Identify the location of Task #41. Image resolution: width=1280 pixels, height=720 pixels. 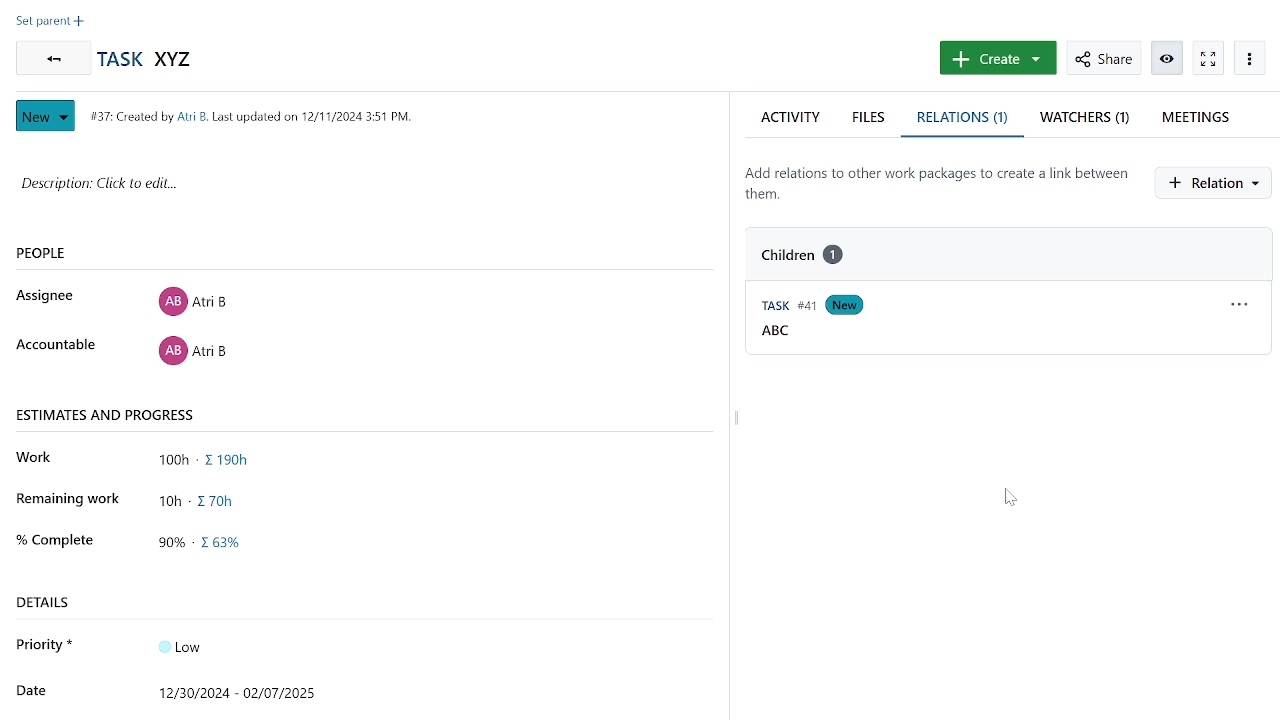
(783, 307).